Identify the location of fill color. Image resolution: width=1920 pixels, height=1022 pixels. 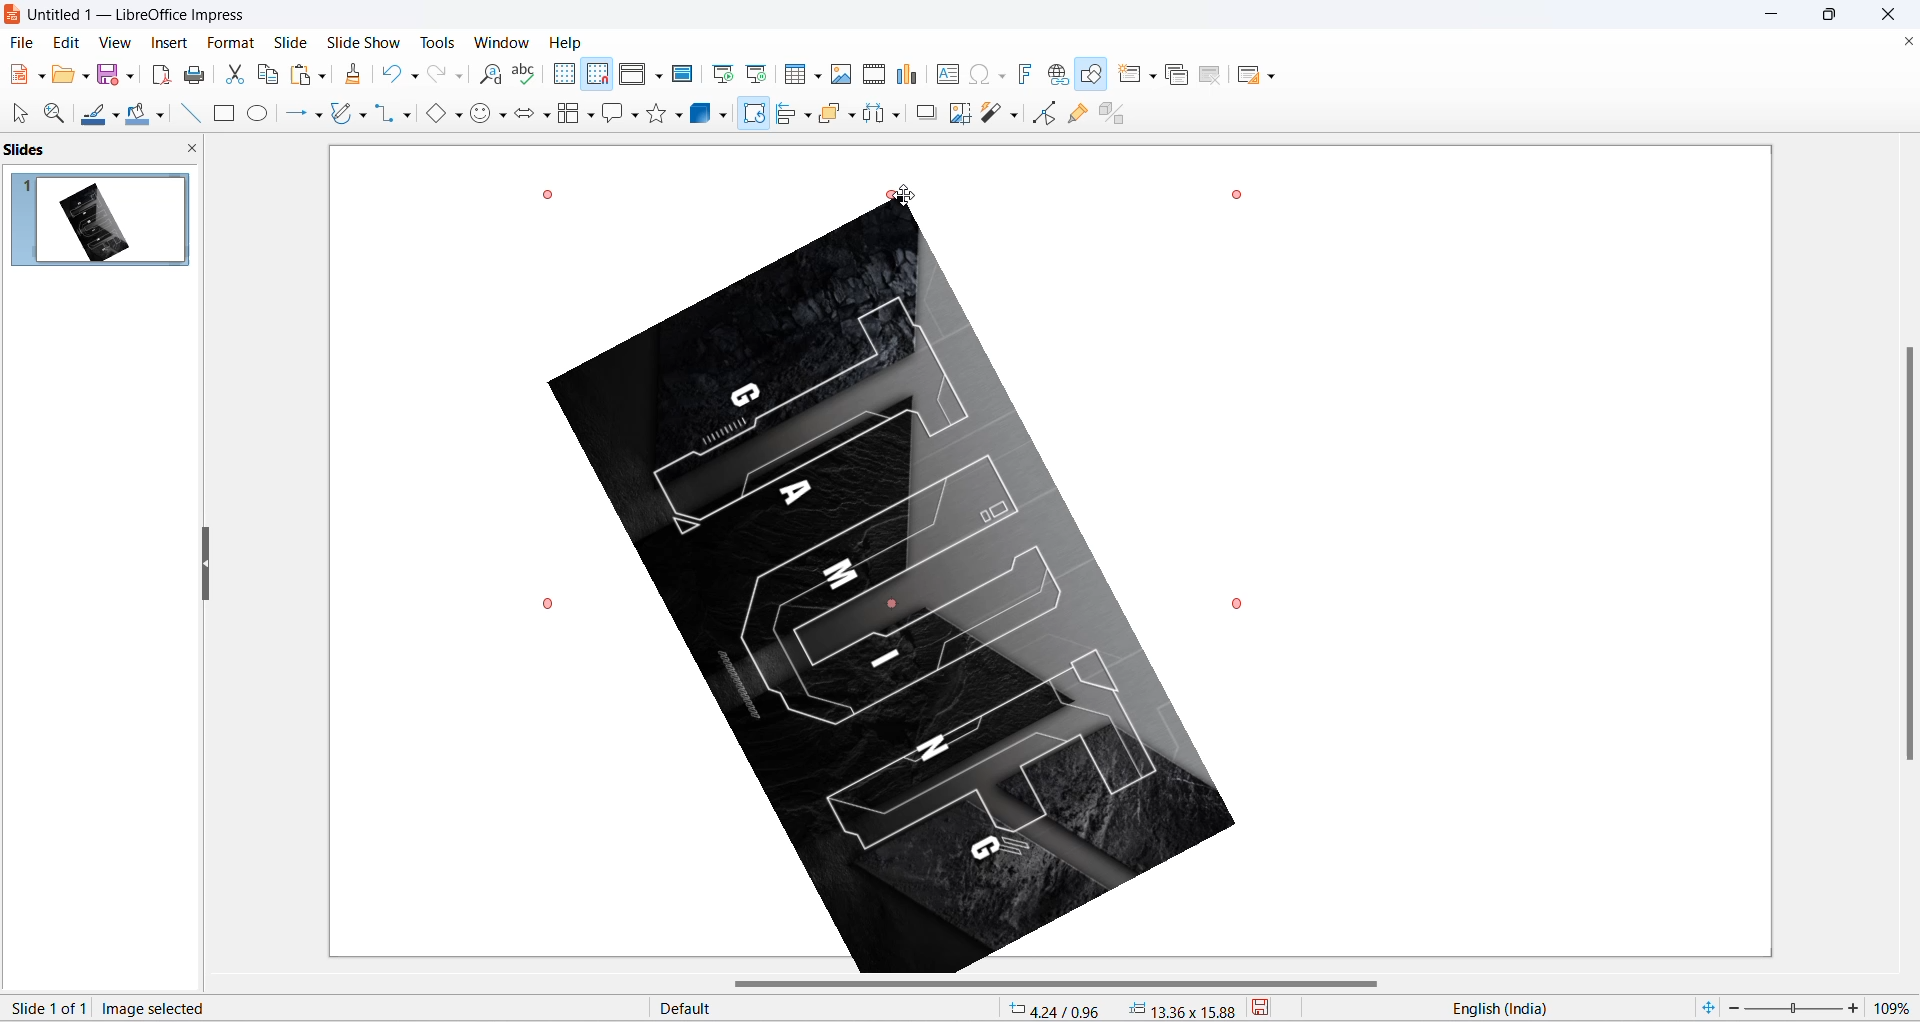
(135, 115).